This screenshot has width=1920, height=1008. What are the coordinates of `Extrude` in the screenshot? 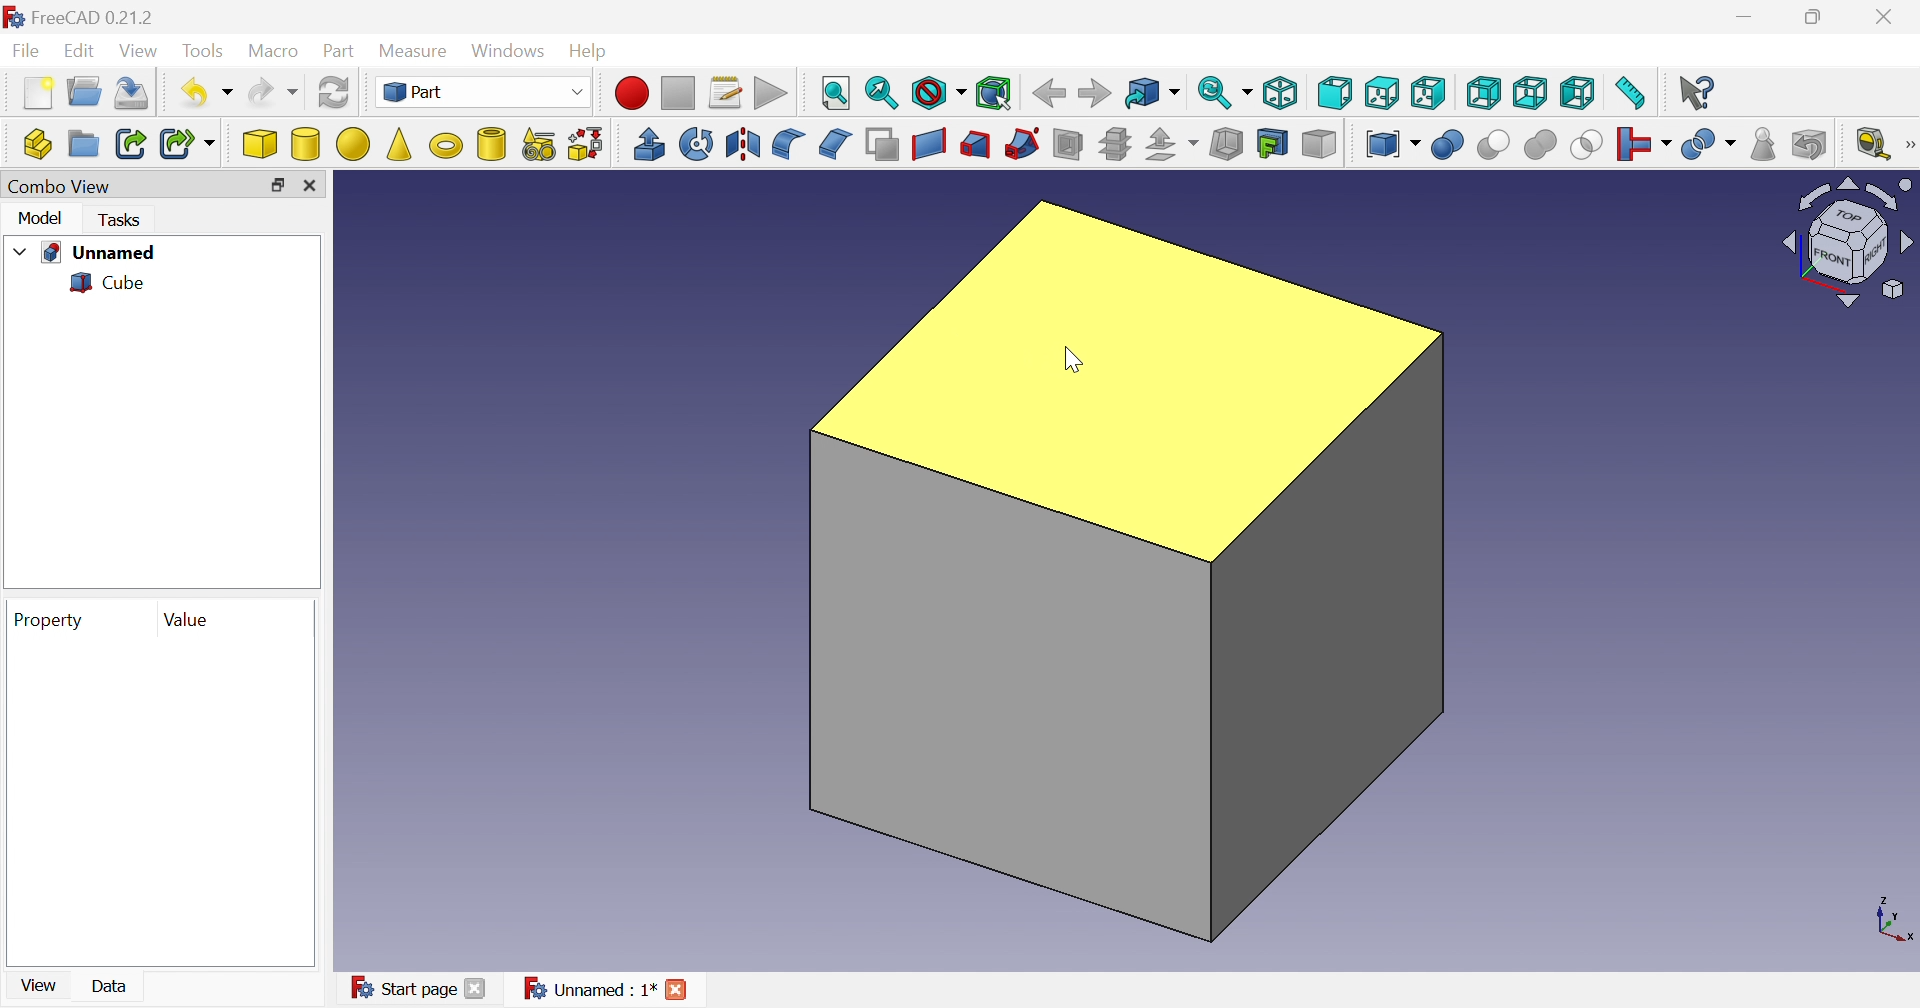 It's located at (649, 145).